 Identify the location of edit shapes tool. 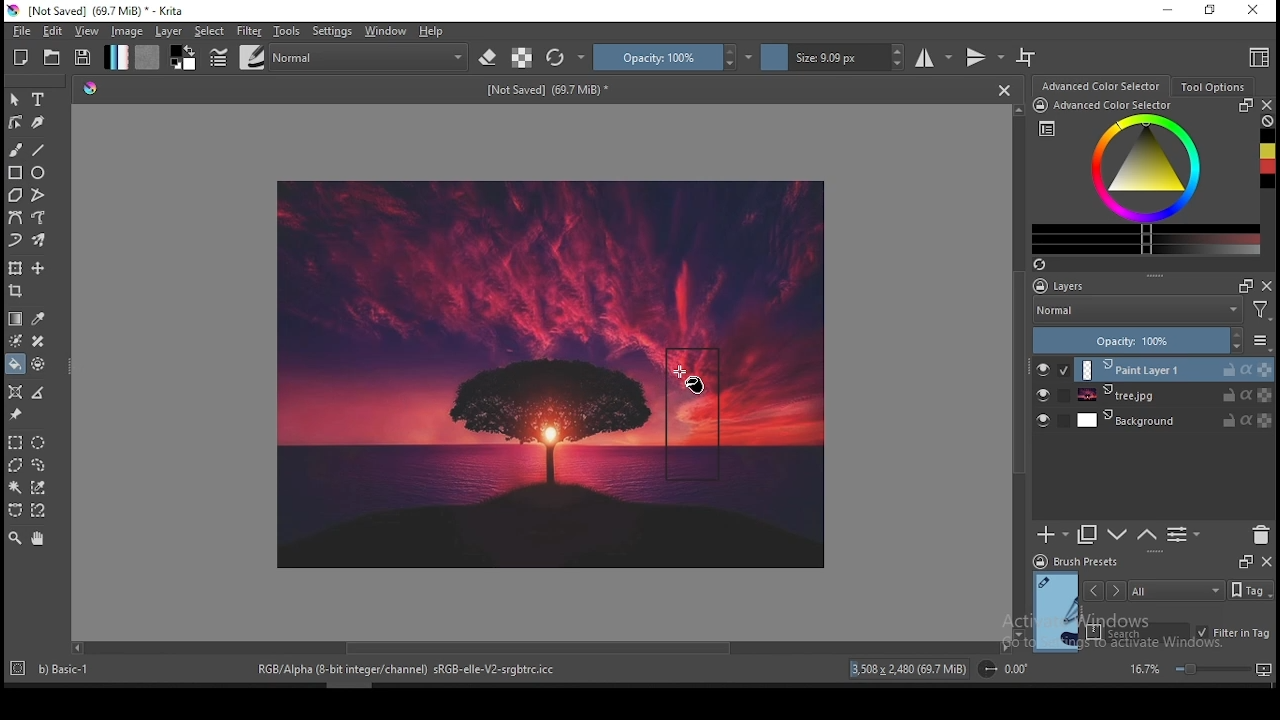
(16, 121).